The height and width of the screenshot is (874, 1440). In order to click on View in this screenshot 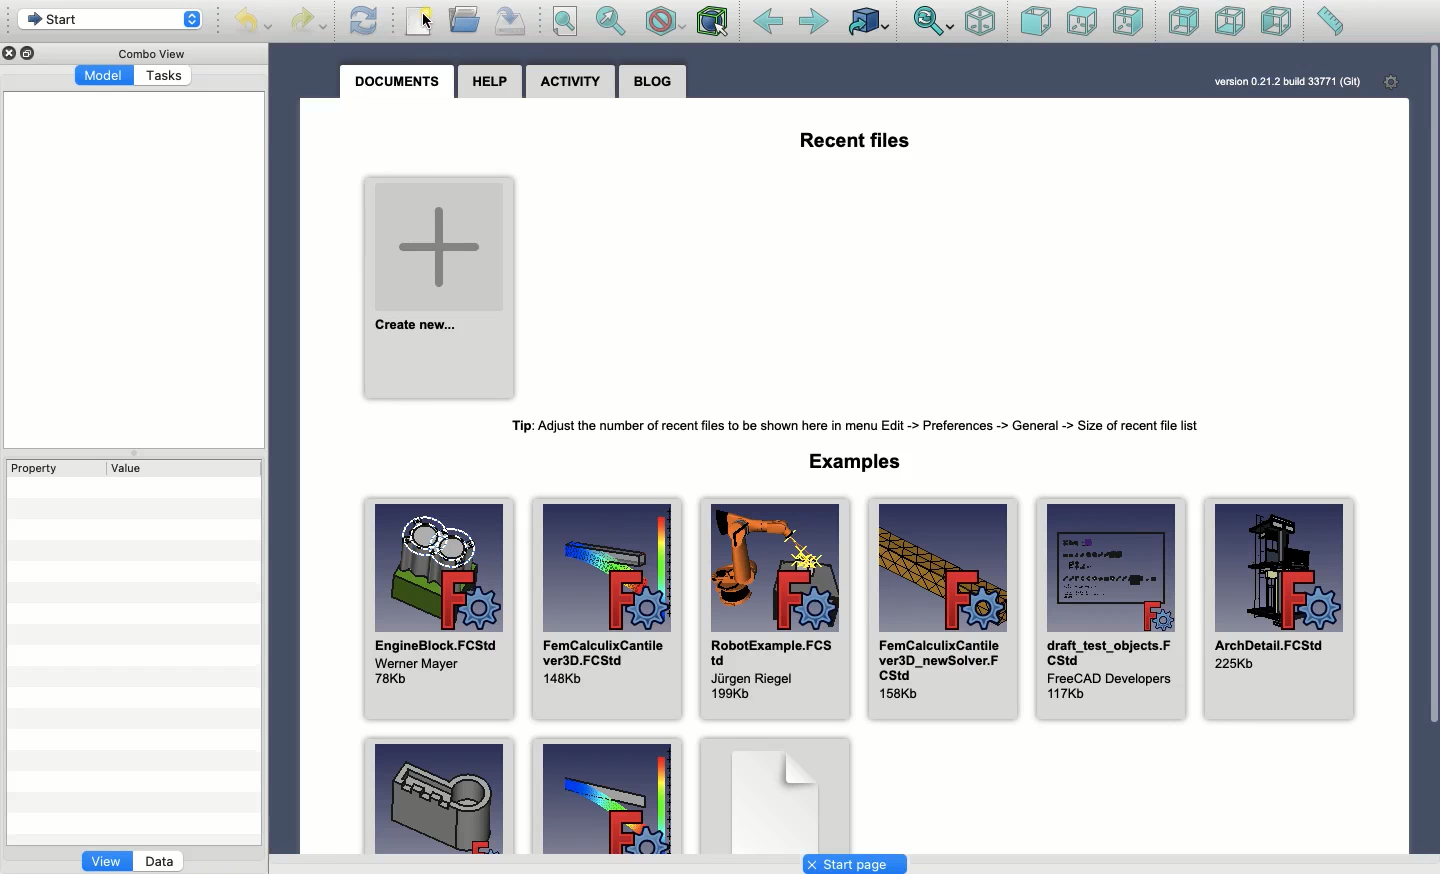, I will do `click(106, 864)`.